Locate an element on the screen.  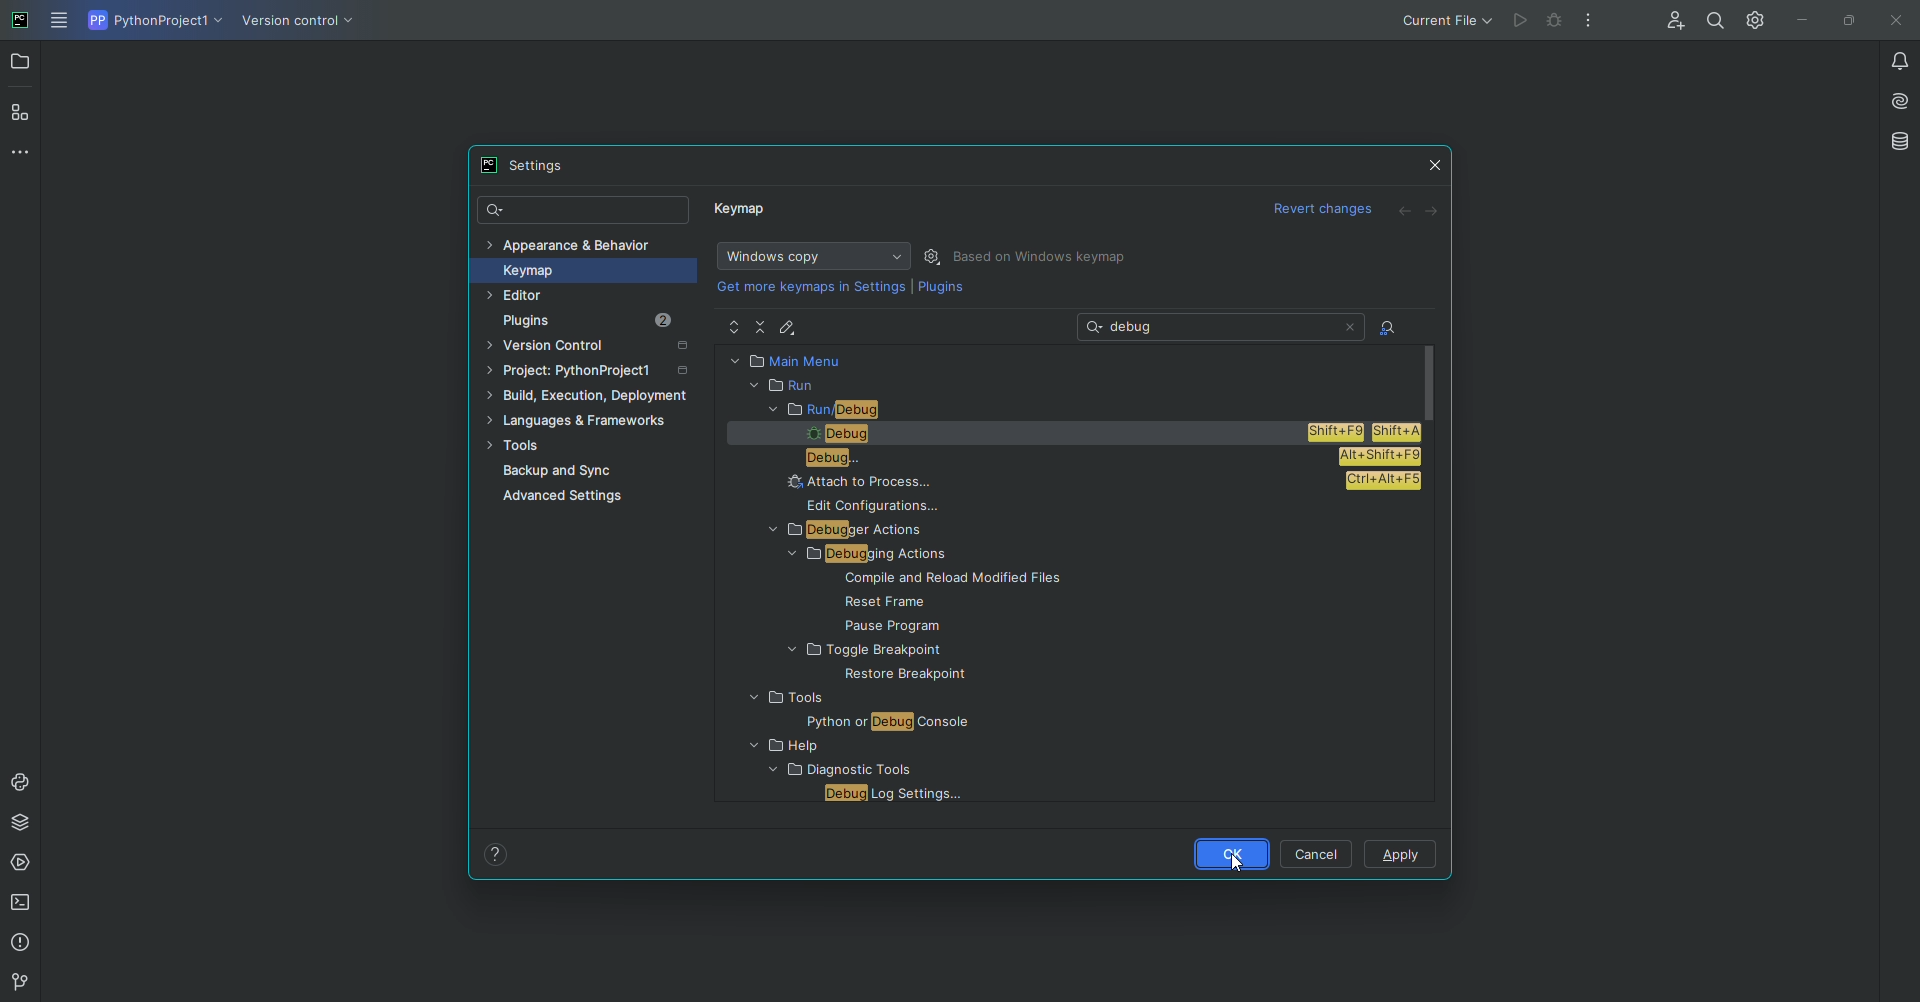
Collapse is located at coordinates (762, 326).